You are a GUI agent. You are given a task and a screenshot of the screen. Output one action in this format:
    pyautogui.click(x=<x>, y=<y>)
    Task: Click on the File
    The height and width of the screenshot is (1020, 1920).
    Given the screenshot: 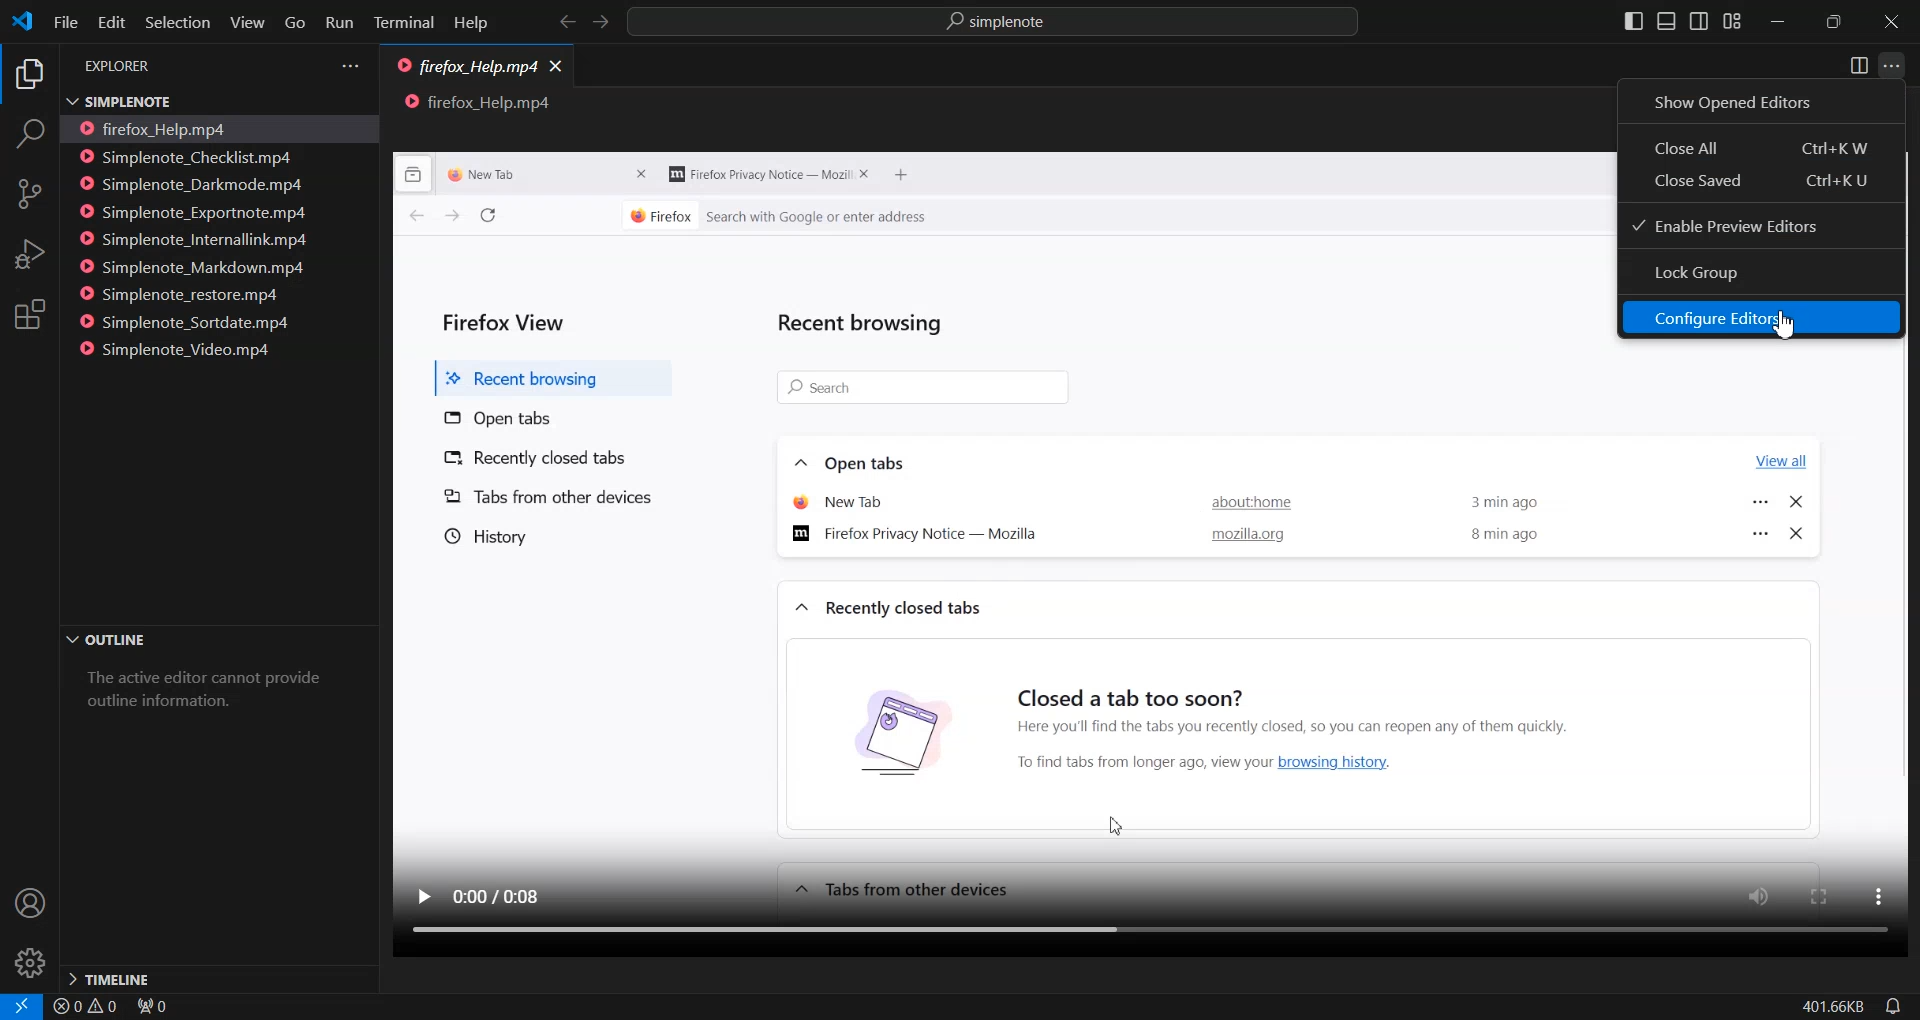 What is the action you would take?
    pyautogui.click(x=64, y=21)
    